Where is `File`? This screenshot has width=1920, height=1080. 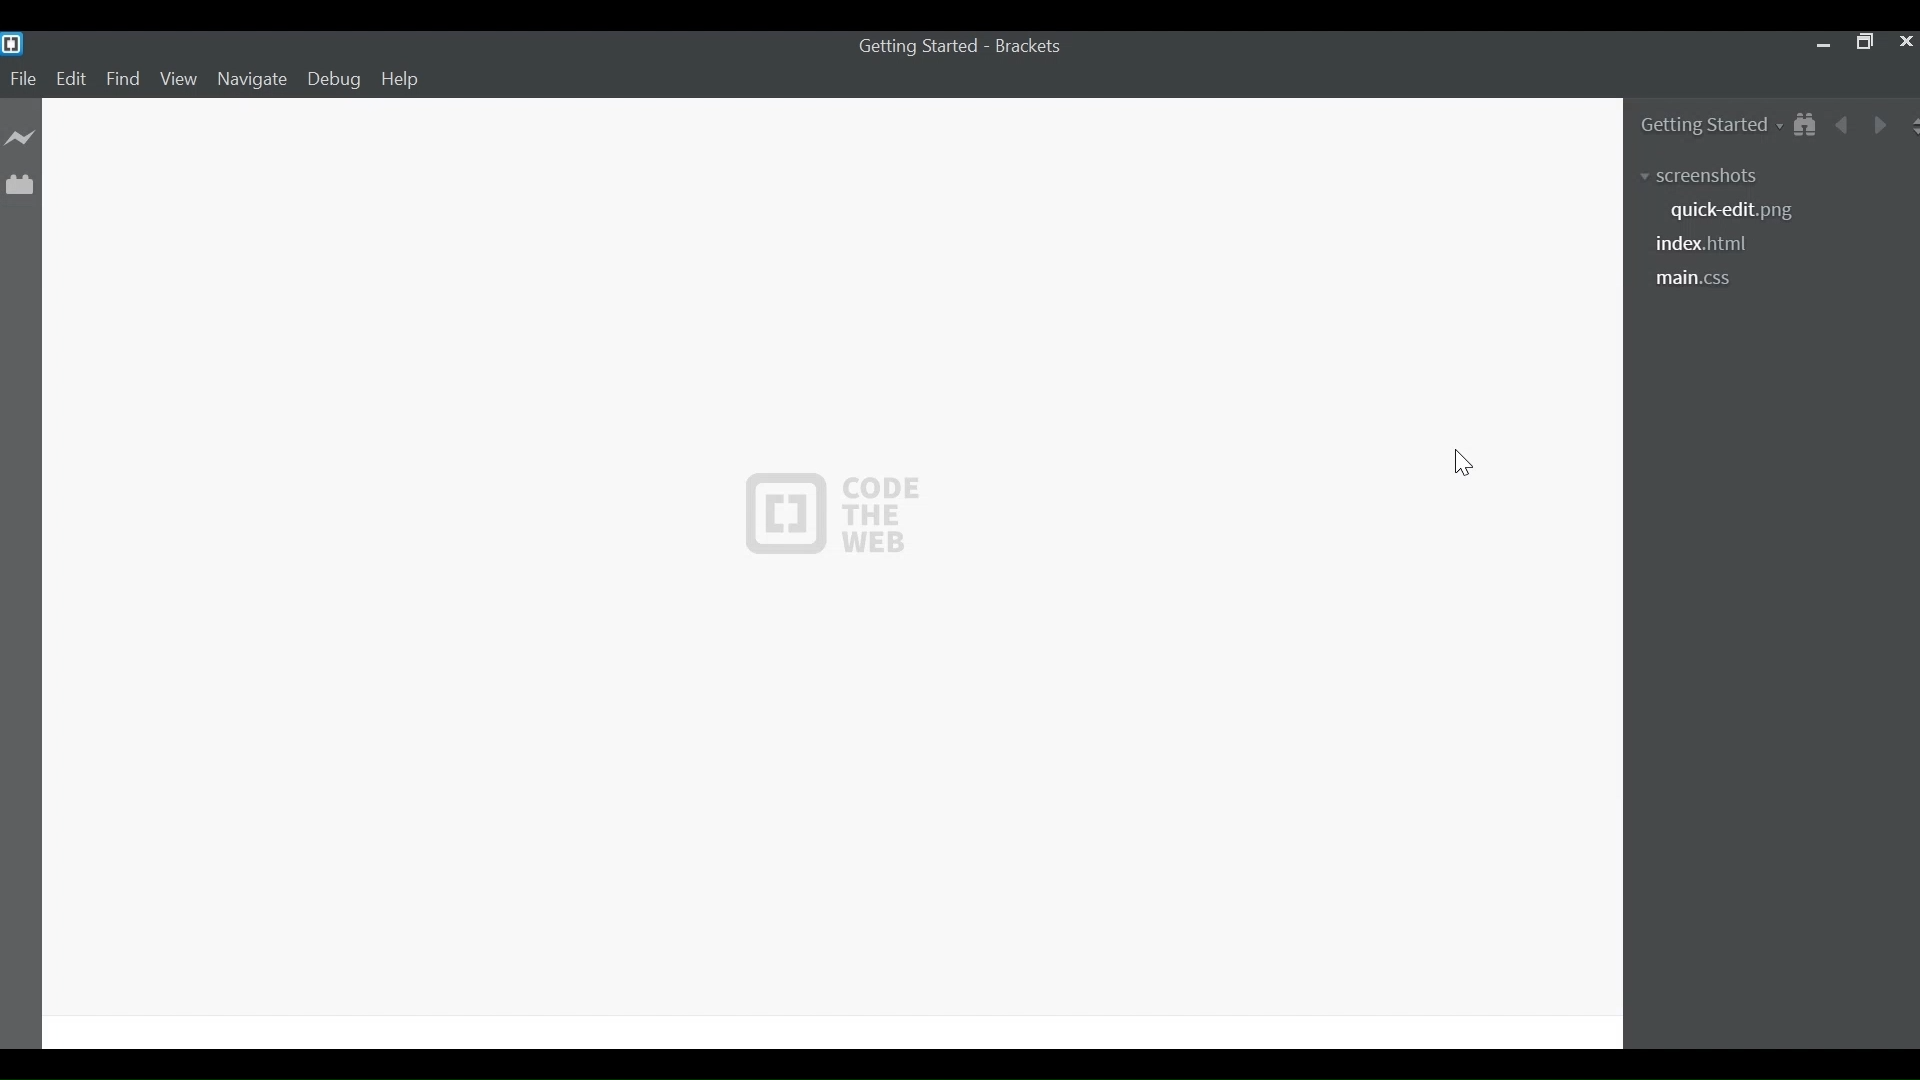
File is located at coordinates (24, 80).